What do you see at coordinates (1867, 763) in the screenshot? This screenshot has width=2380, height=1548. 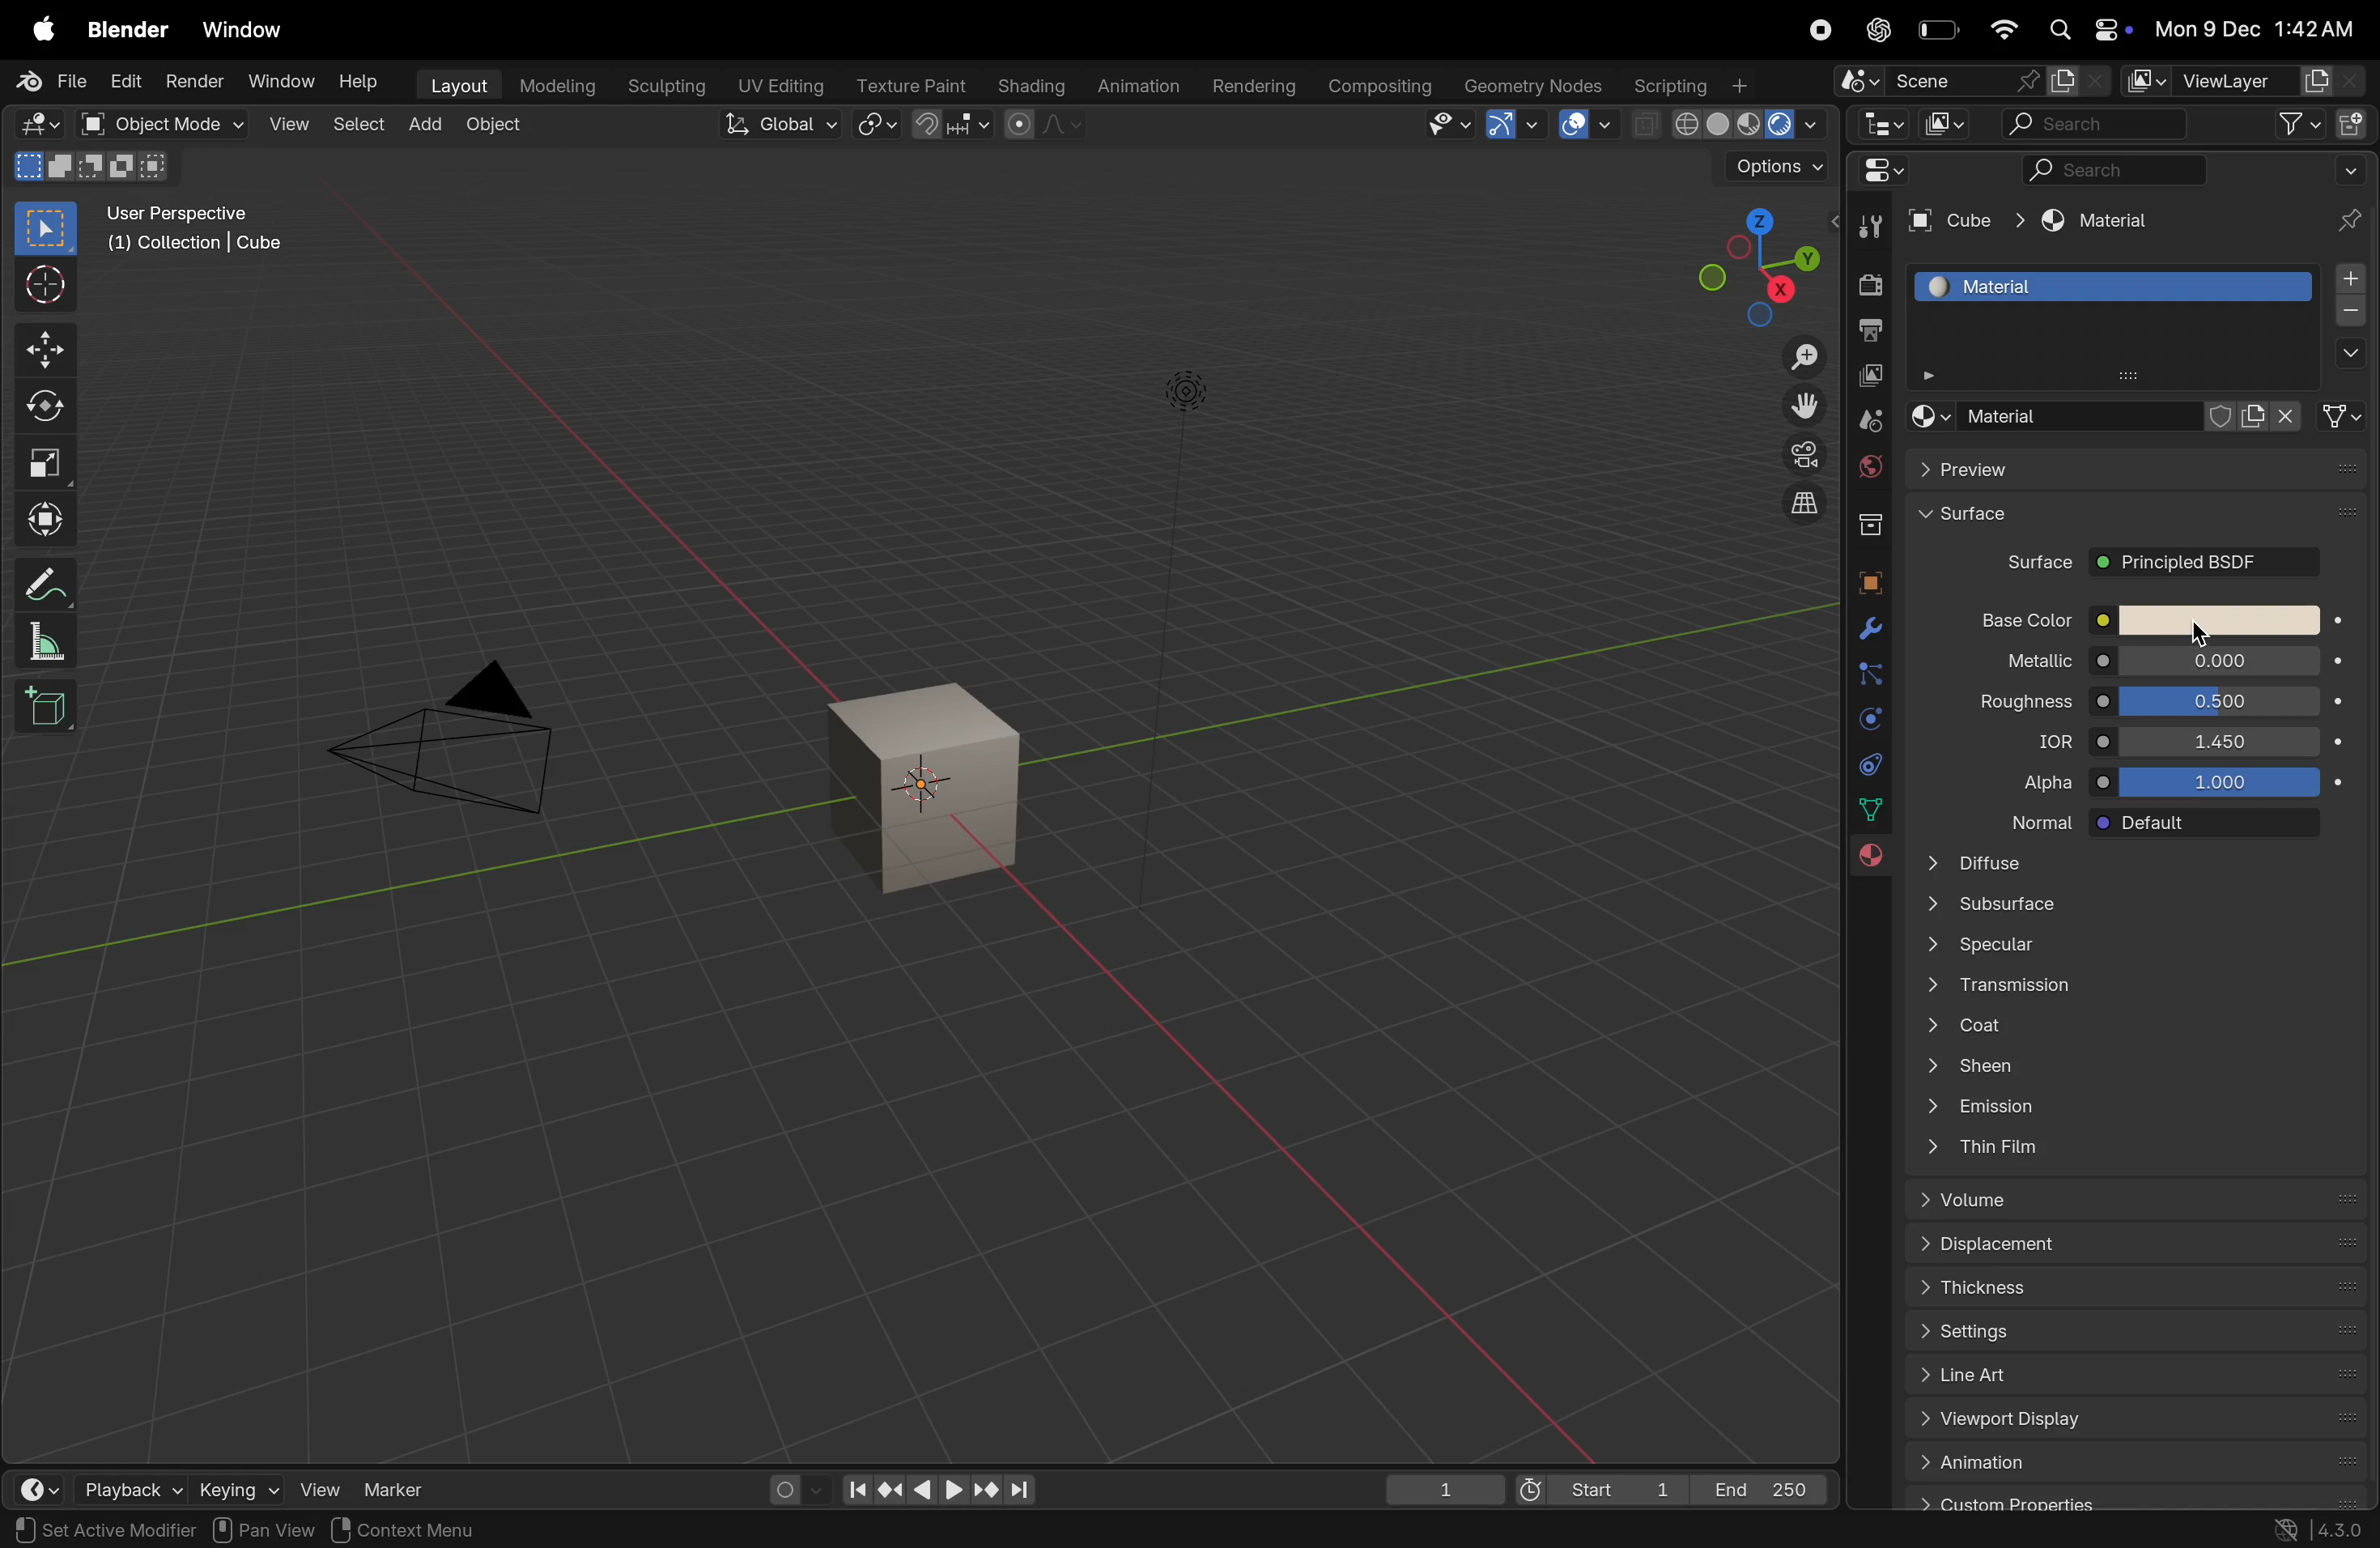 I see `constraints` at bounding box center [1867, 763].